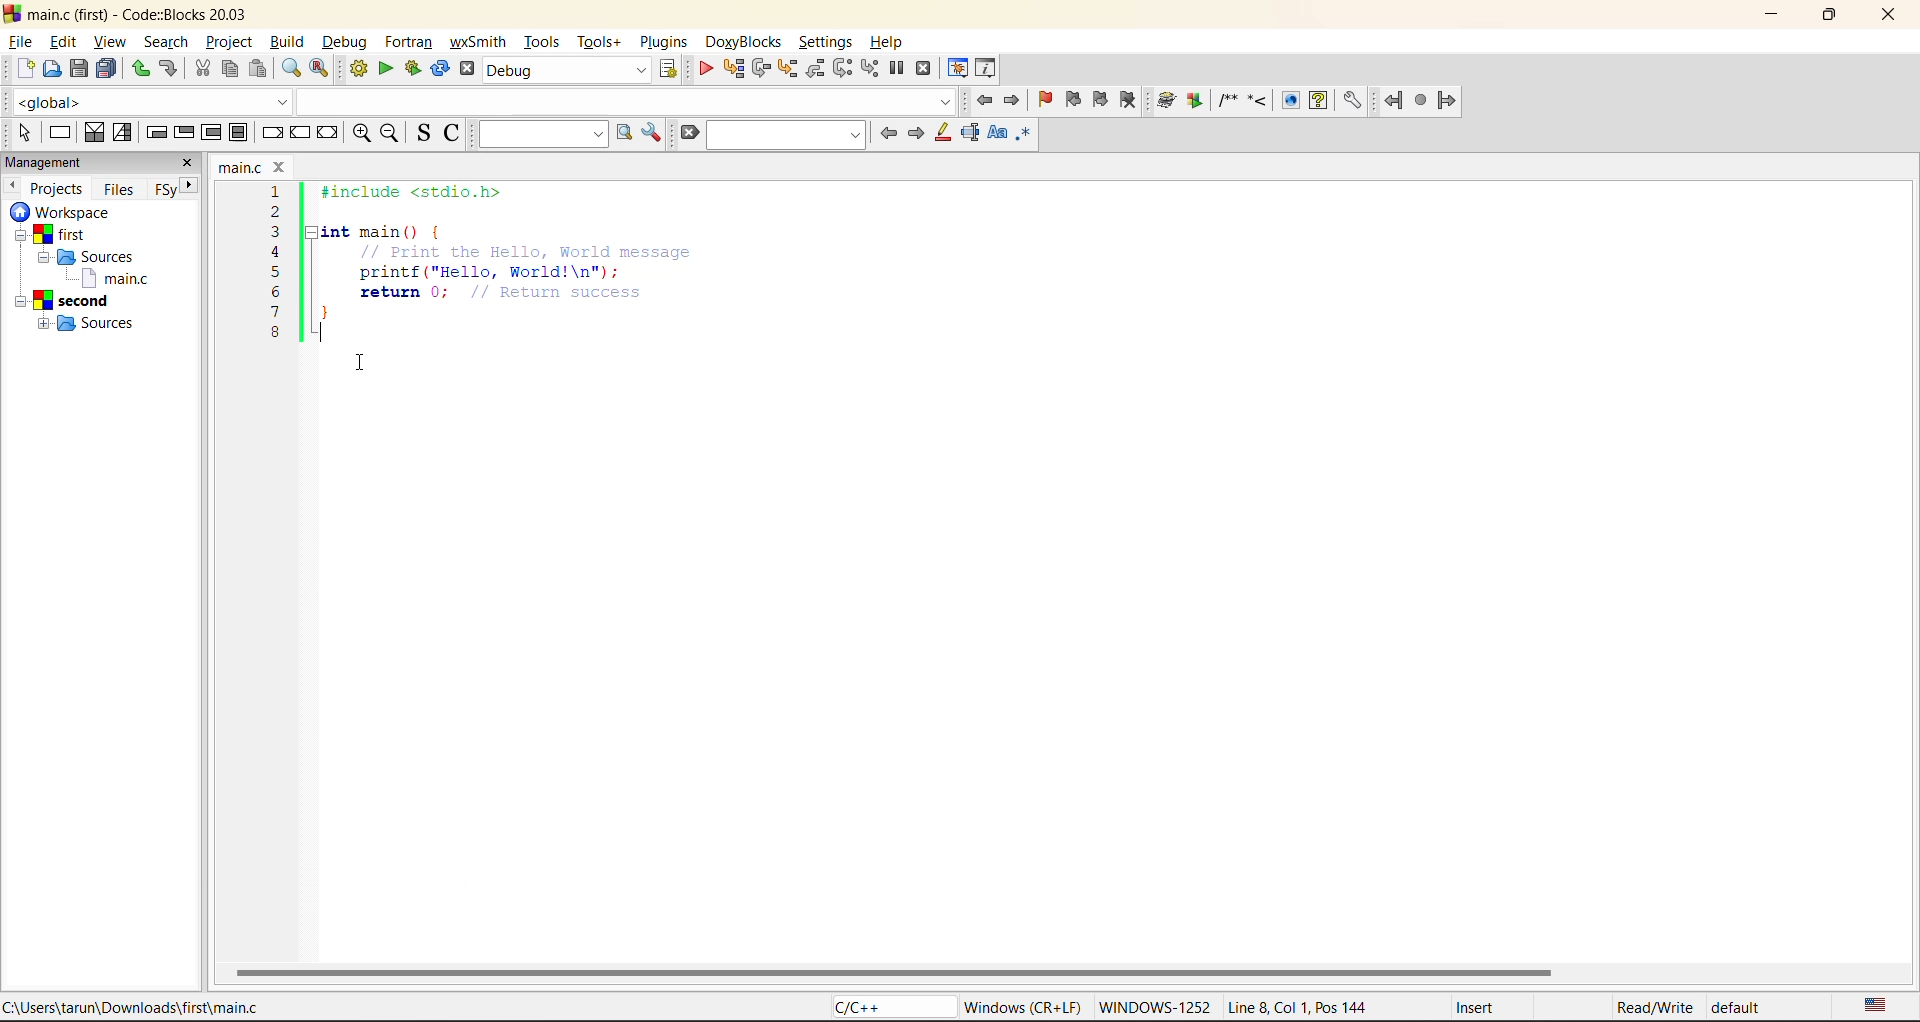  Describe the element at coordinates (100, 324) in the screenshot. I see `Sources` at that location.